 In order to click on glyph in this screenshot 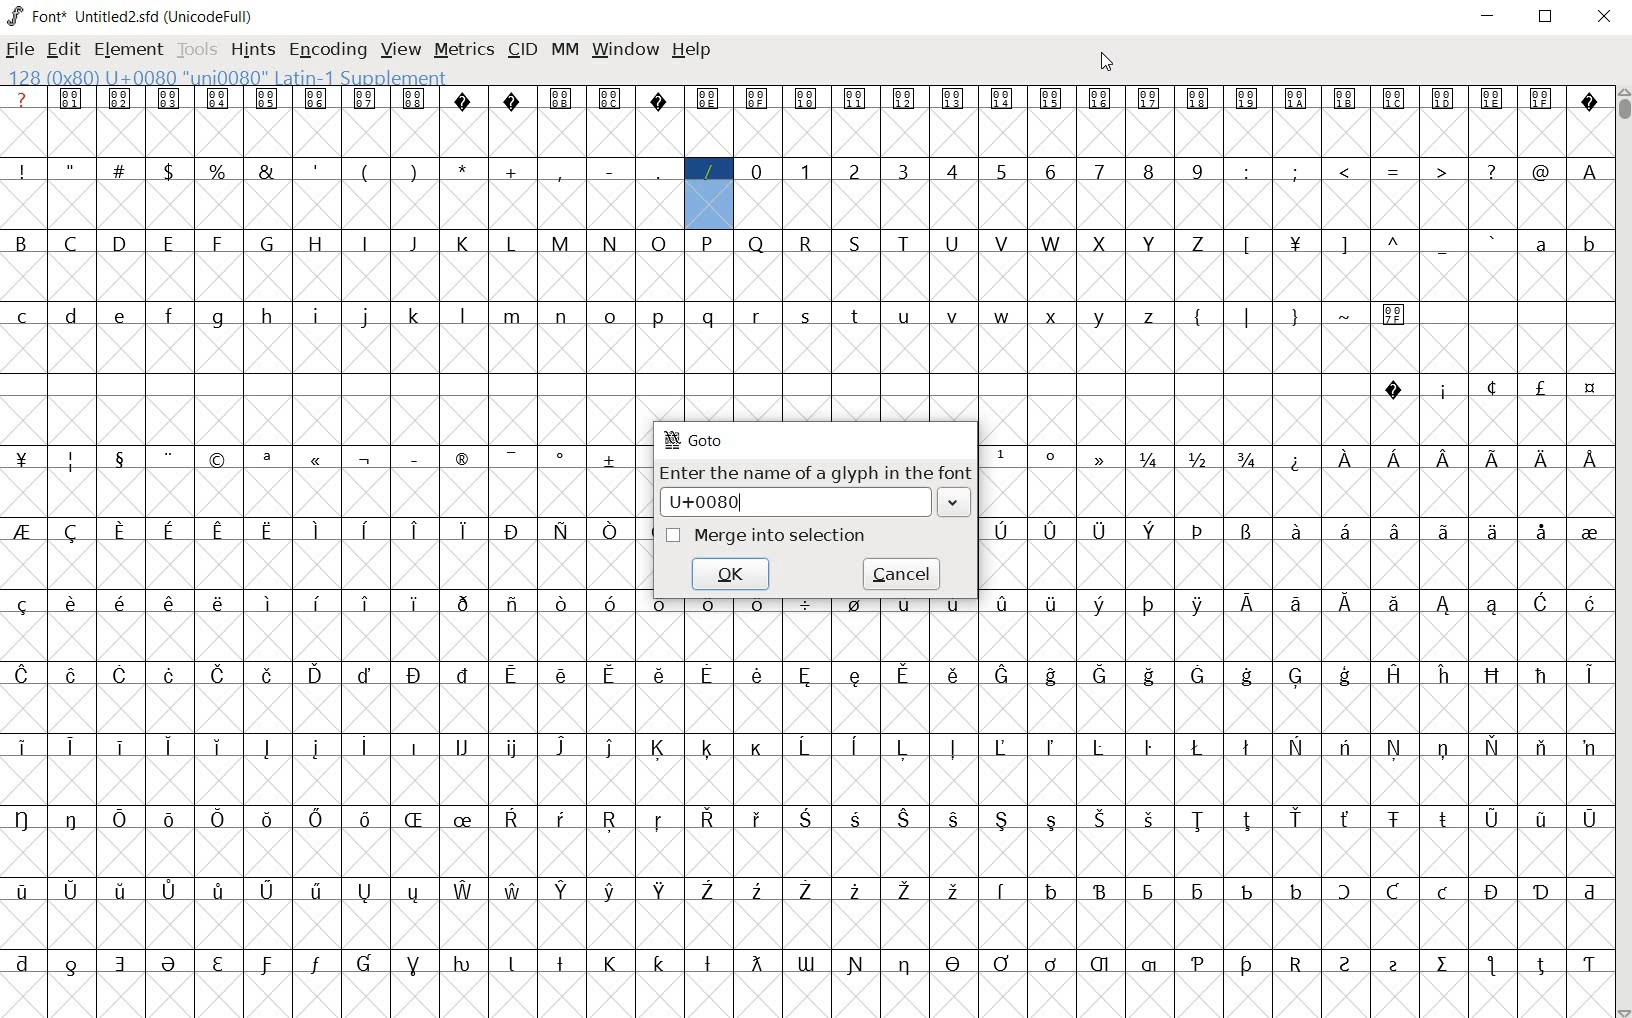, I will do `click(561, 317)`.